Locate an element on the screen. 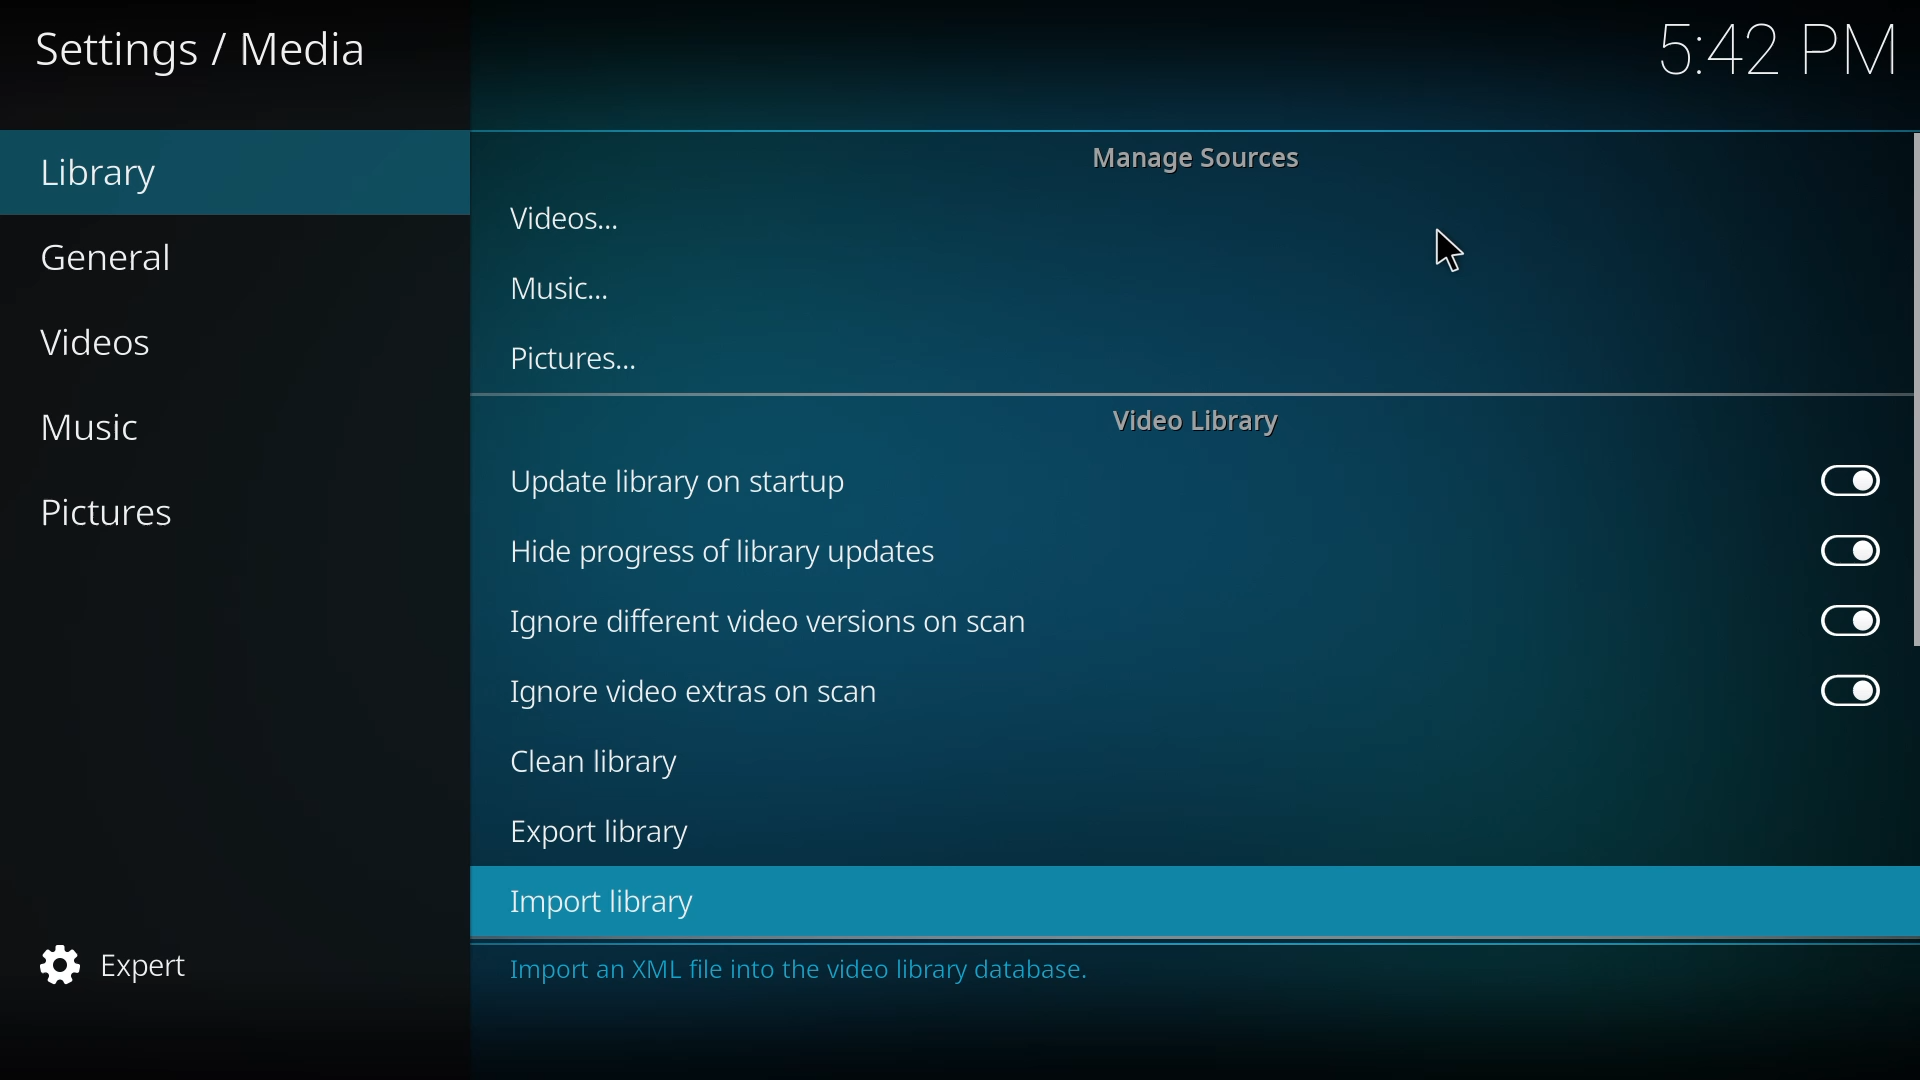 This screenshot has width=1920, height=1080. update library  is located at coordinates (682, 483).